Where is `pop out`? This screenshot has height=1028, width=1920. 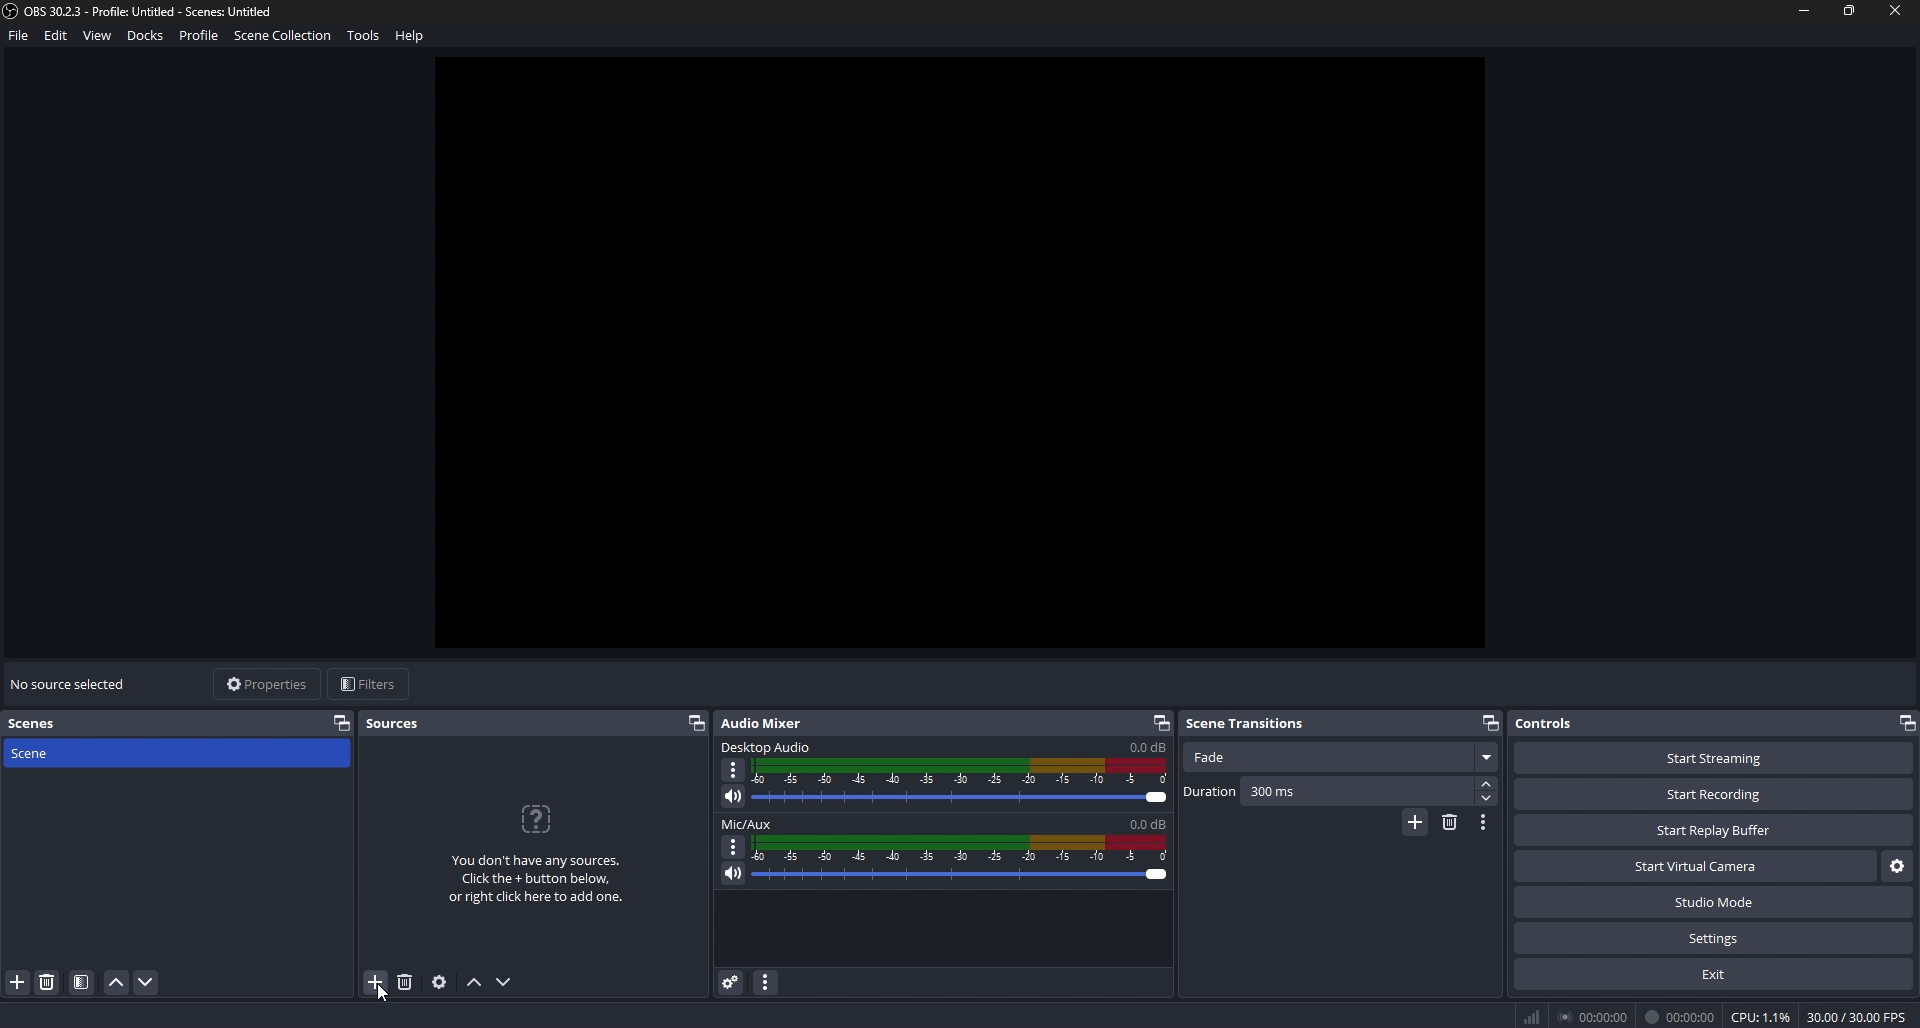 pop out is located at coordinates (1491, 721).